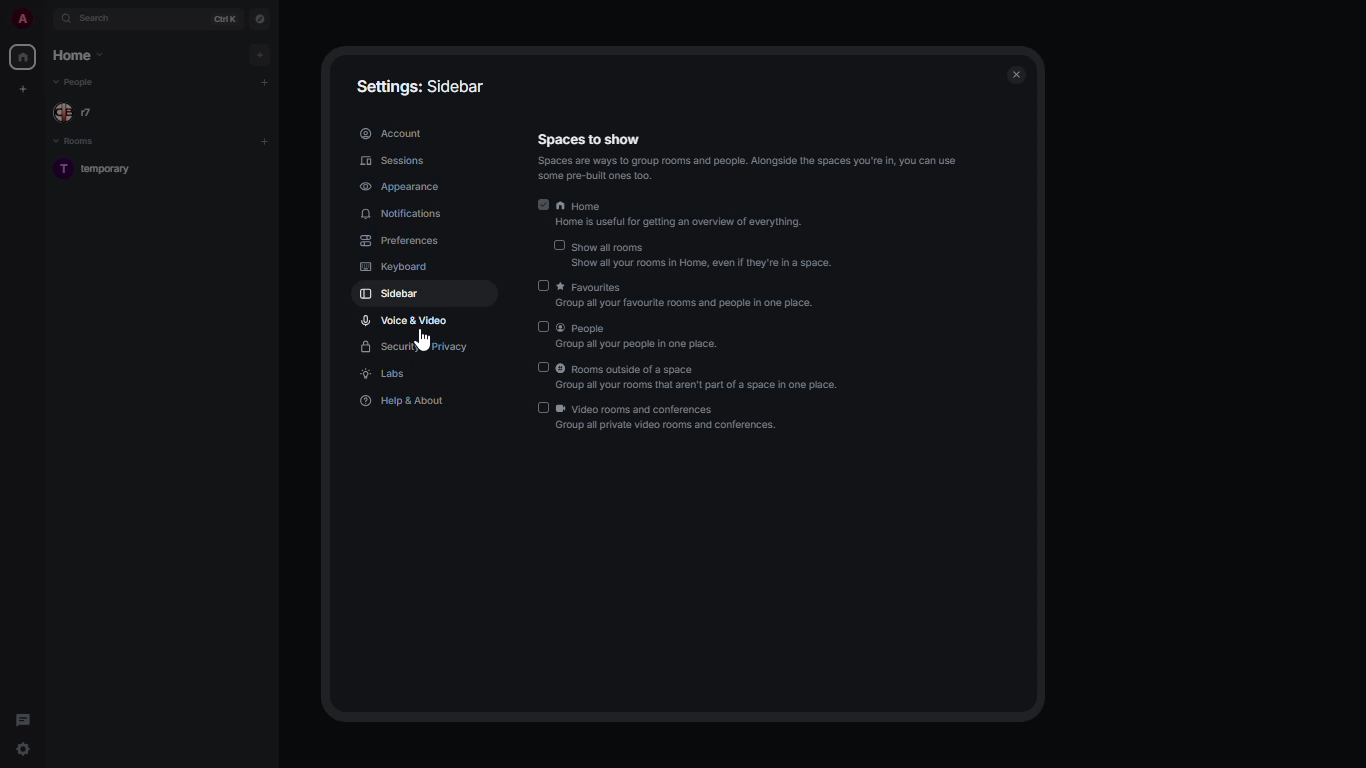 The width and height of the screenshot is (1366, 768). Describe the element at coordinates (541, 204) in the screenshot. I see `enabled` at that location.